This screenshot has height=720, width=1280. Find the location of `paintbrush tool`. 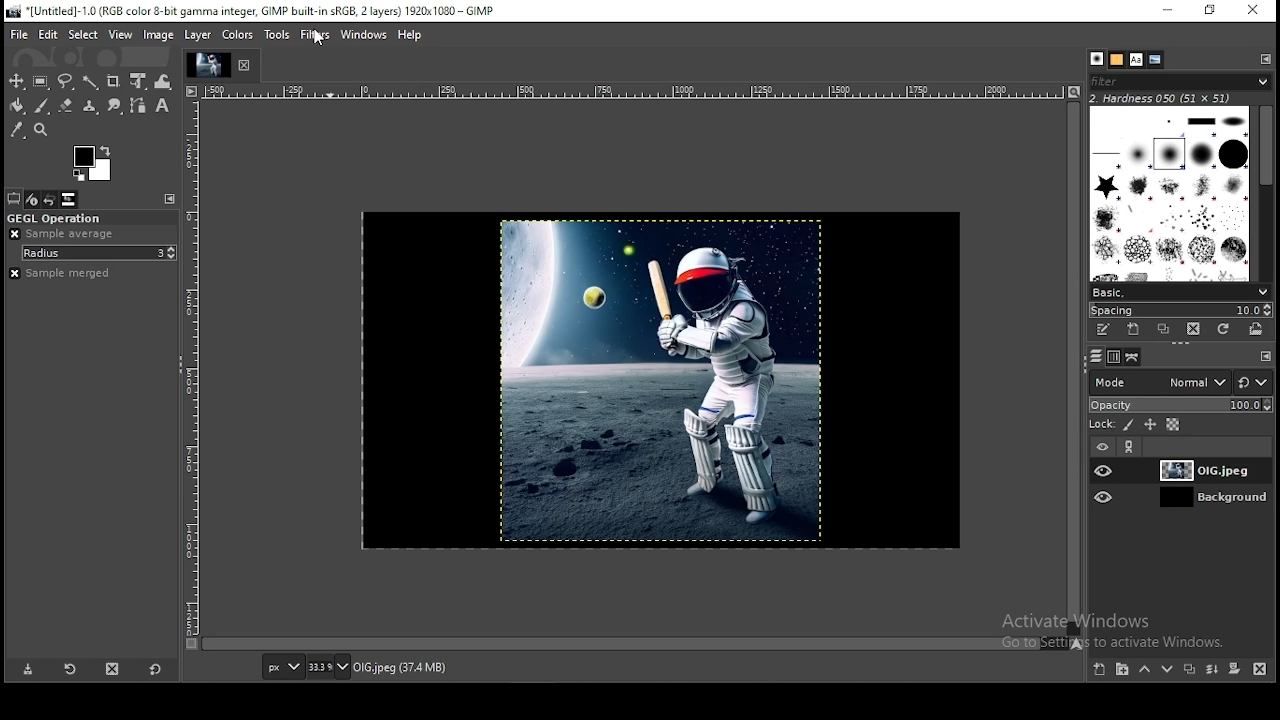

paintbrush tool is located at coordinates (42, 106).